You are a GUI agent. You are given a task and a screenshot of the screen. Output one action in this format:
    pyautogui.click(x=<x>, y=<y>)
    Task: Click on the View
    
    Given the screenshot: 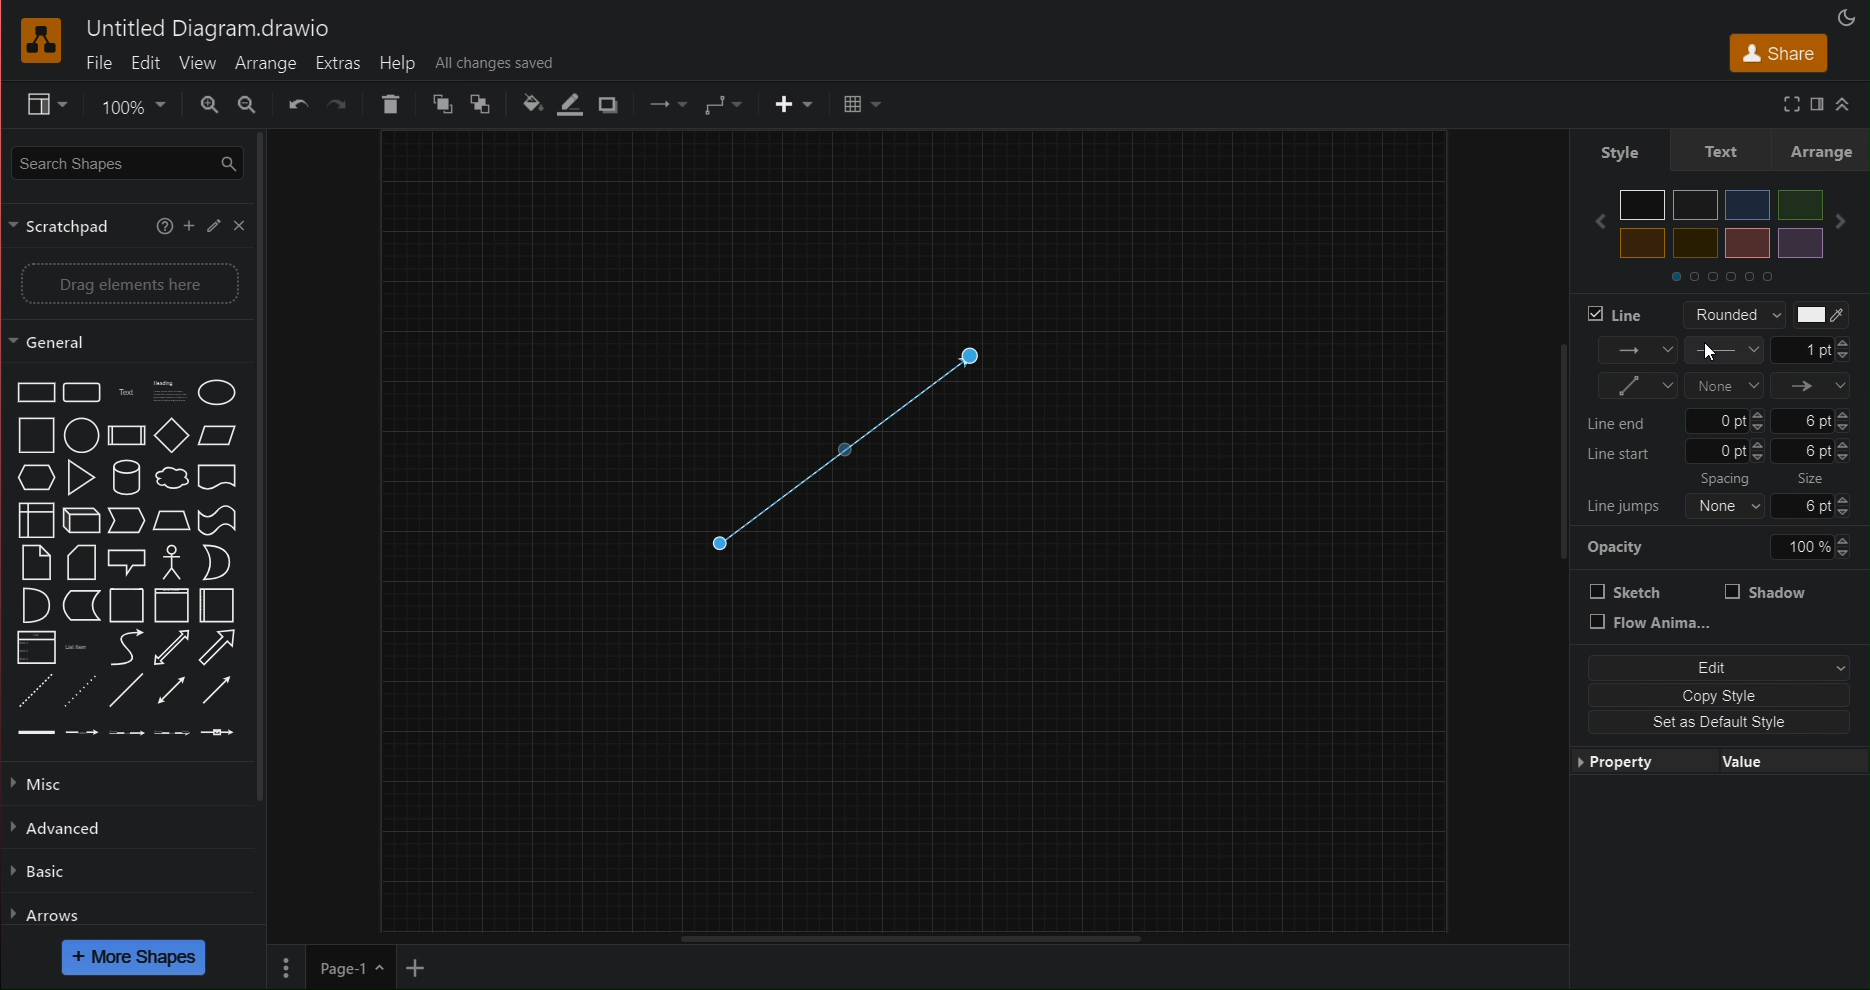 What is the action you would take?
    pyautogui.click(x=36, y=105)
    